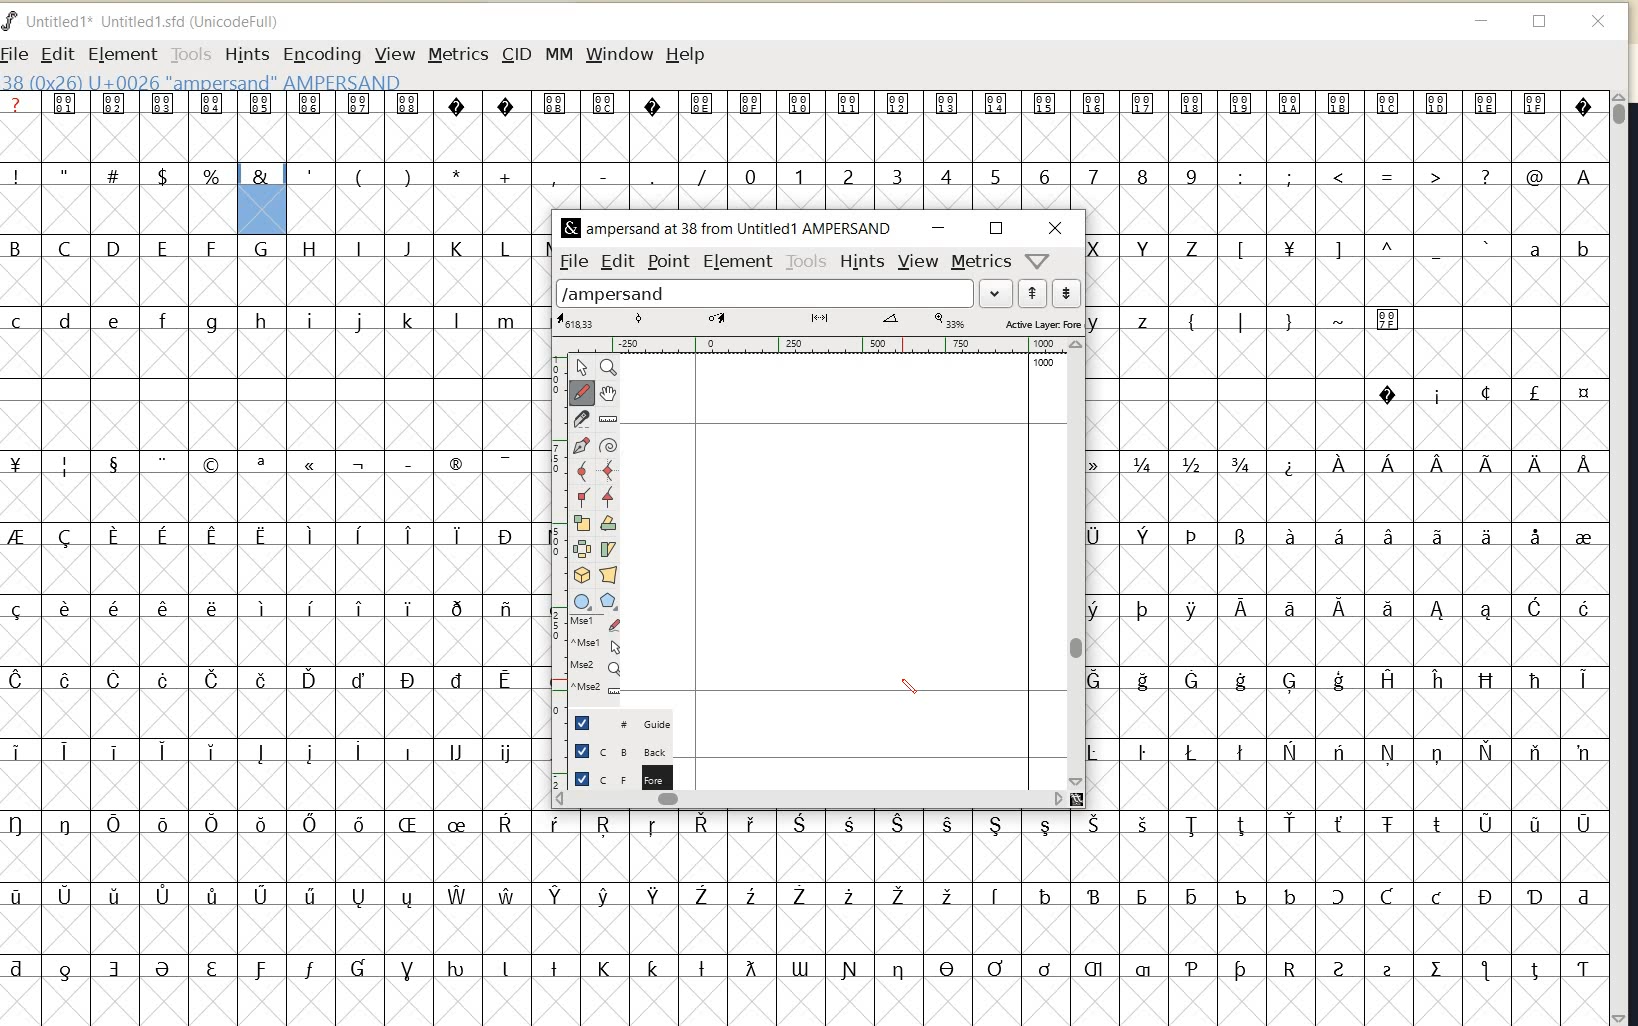  What do you see at coordinates (580, 445) in the screenshot?
I see `add a point, then drag out its control points` at bounding box center [580, 445].